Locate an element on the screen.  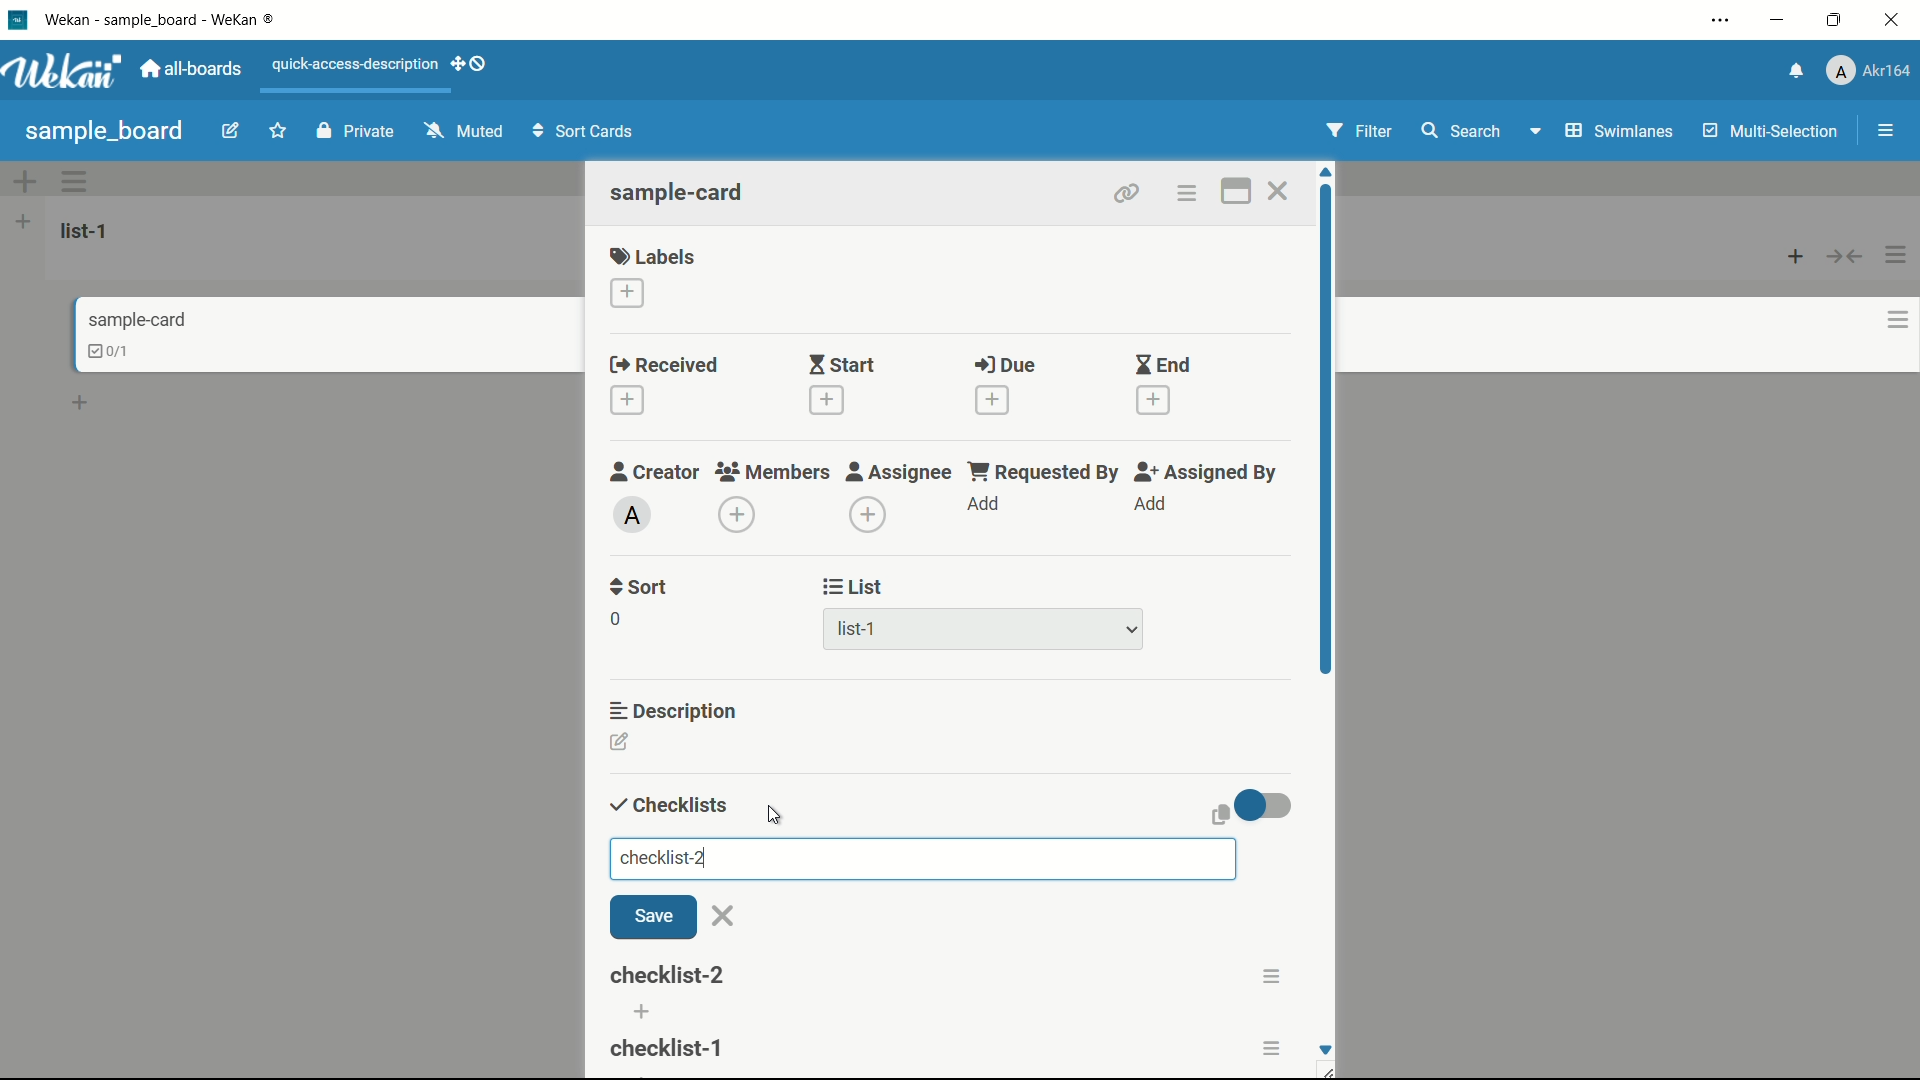
item name input bar is located at coordinates (922, 858).